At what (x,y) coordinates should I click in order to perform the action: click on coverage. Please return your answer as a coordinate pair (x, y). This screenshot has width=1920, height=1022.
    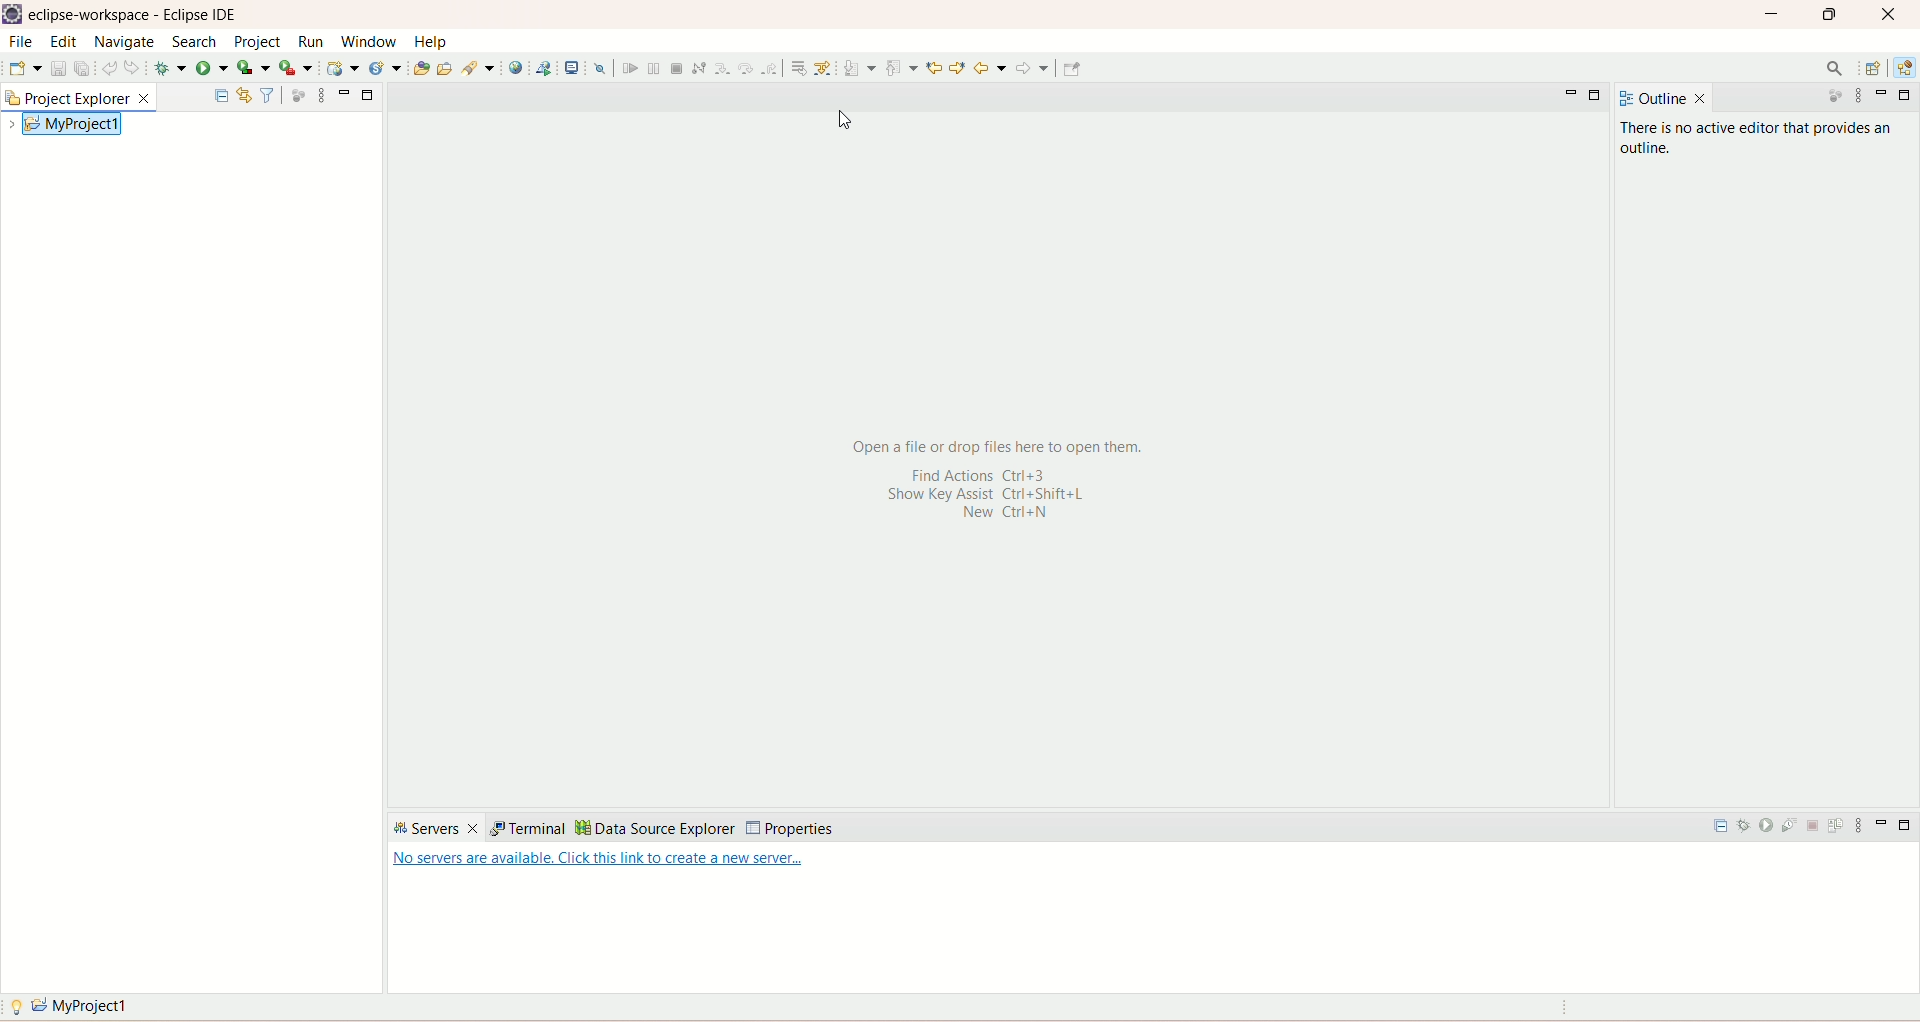
    Looking at the image, I should click on (253, 68).